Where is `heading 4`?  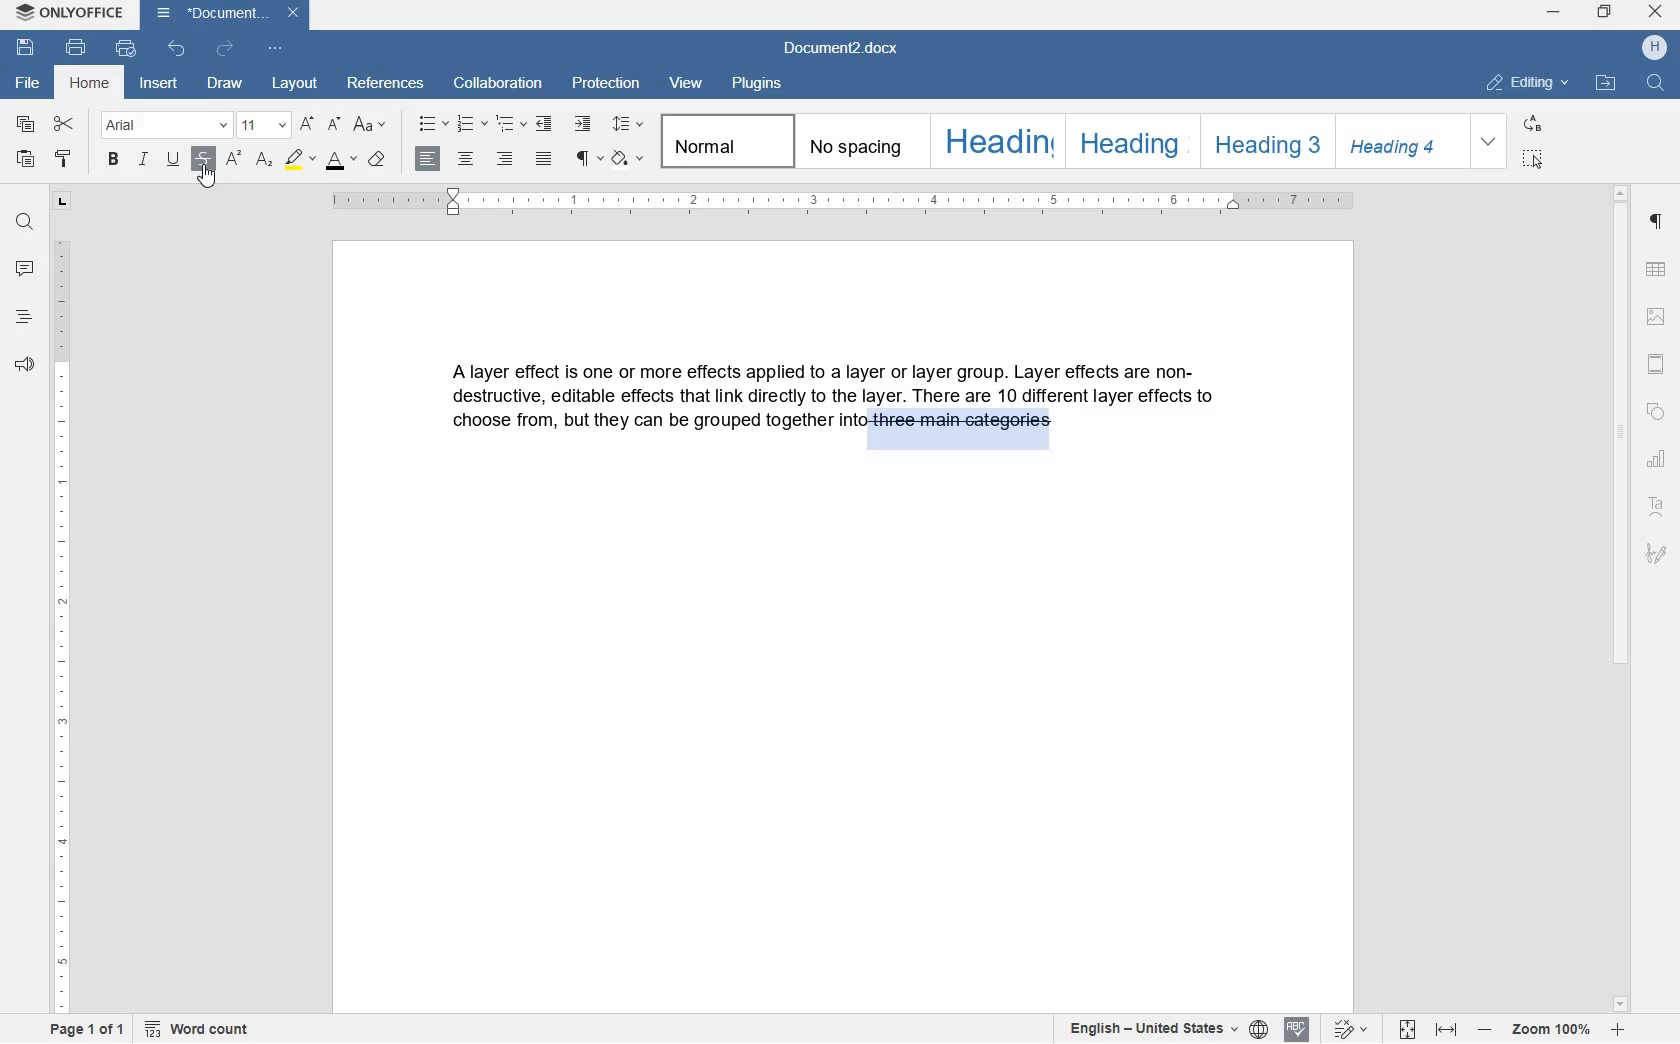
heading 4 is located at coordinates (1400, 140).